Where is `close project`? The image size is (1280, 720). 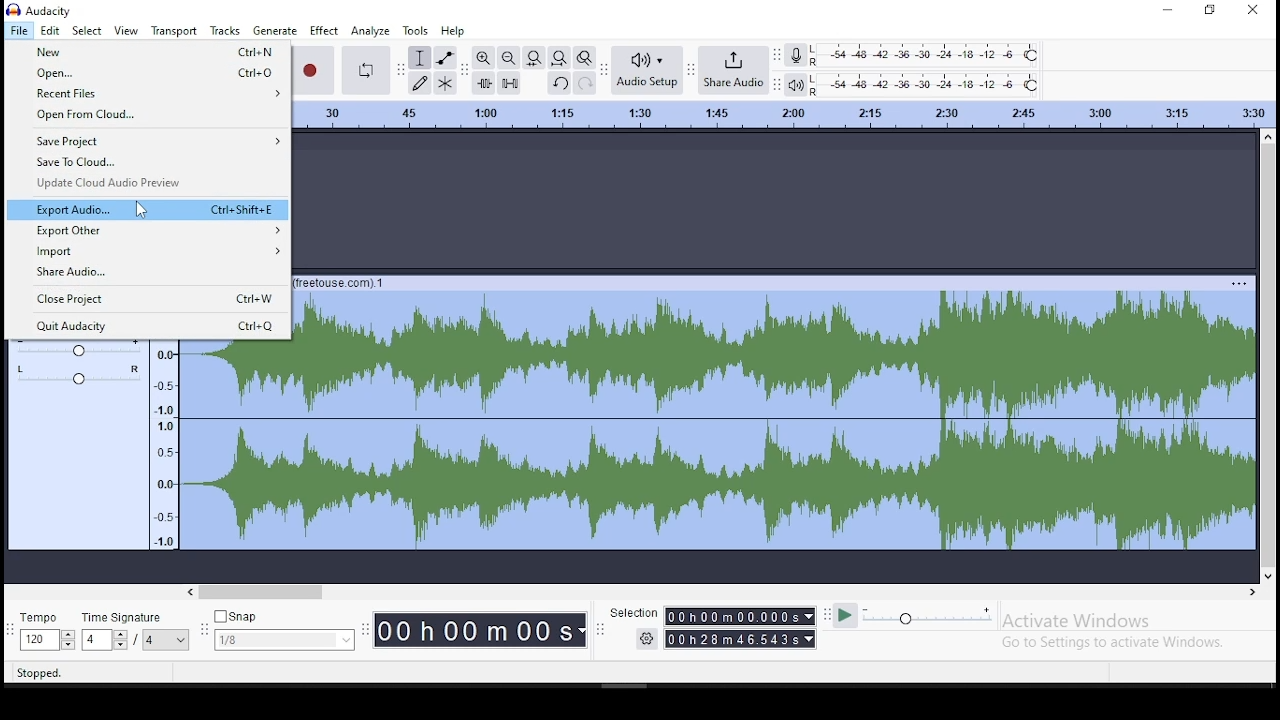 close project is located at coordinates (149, 298).